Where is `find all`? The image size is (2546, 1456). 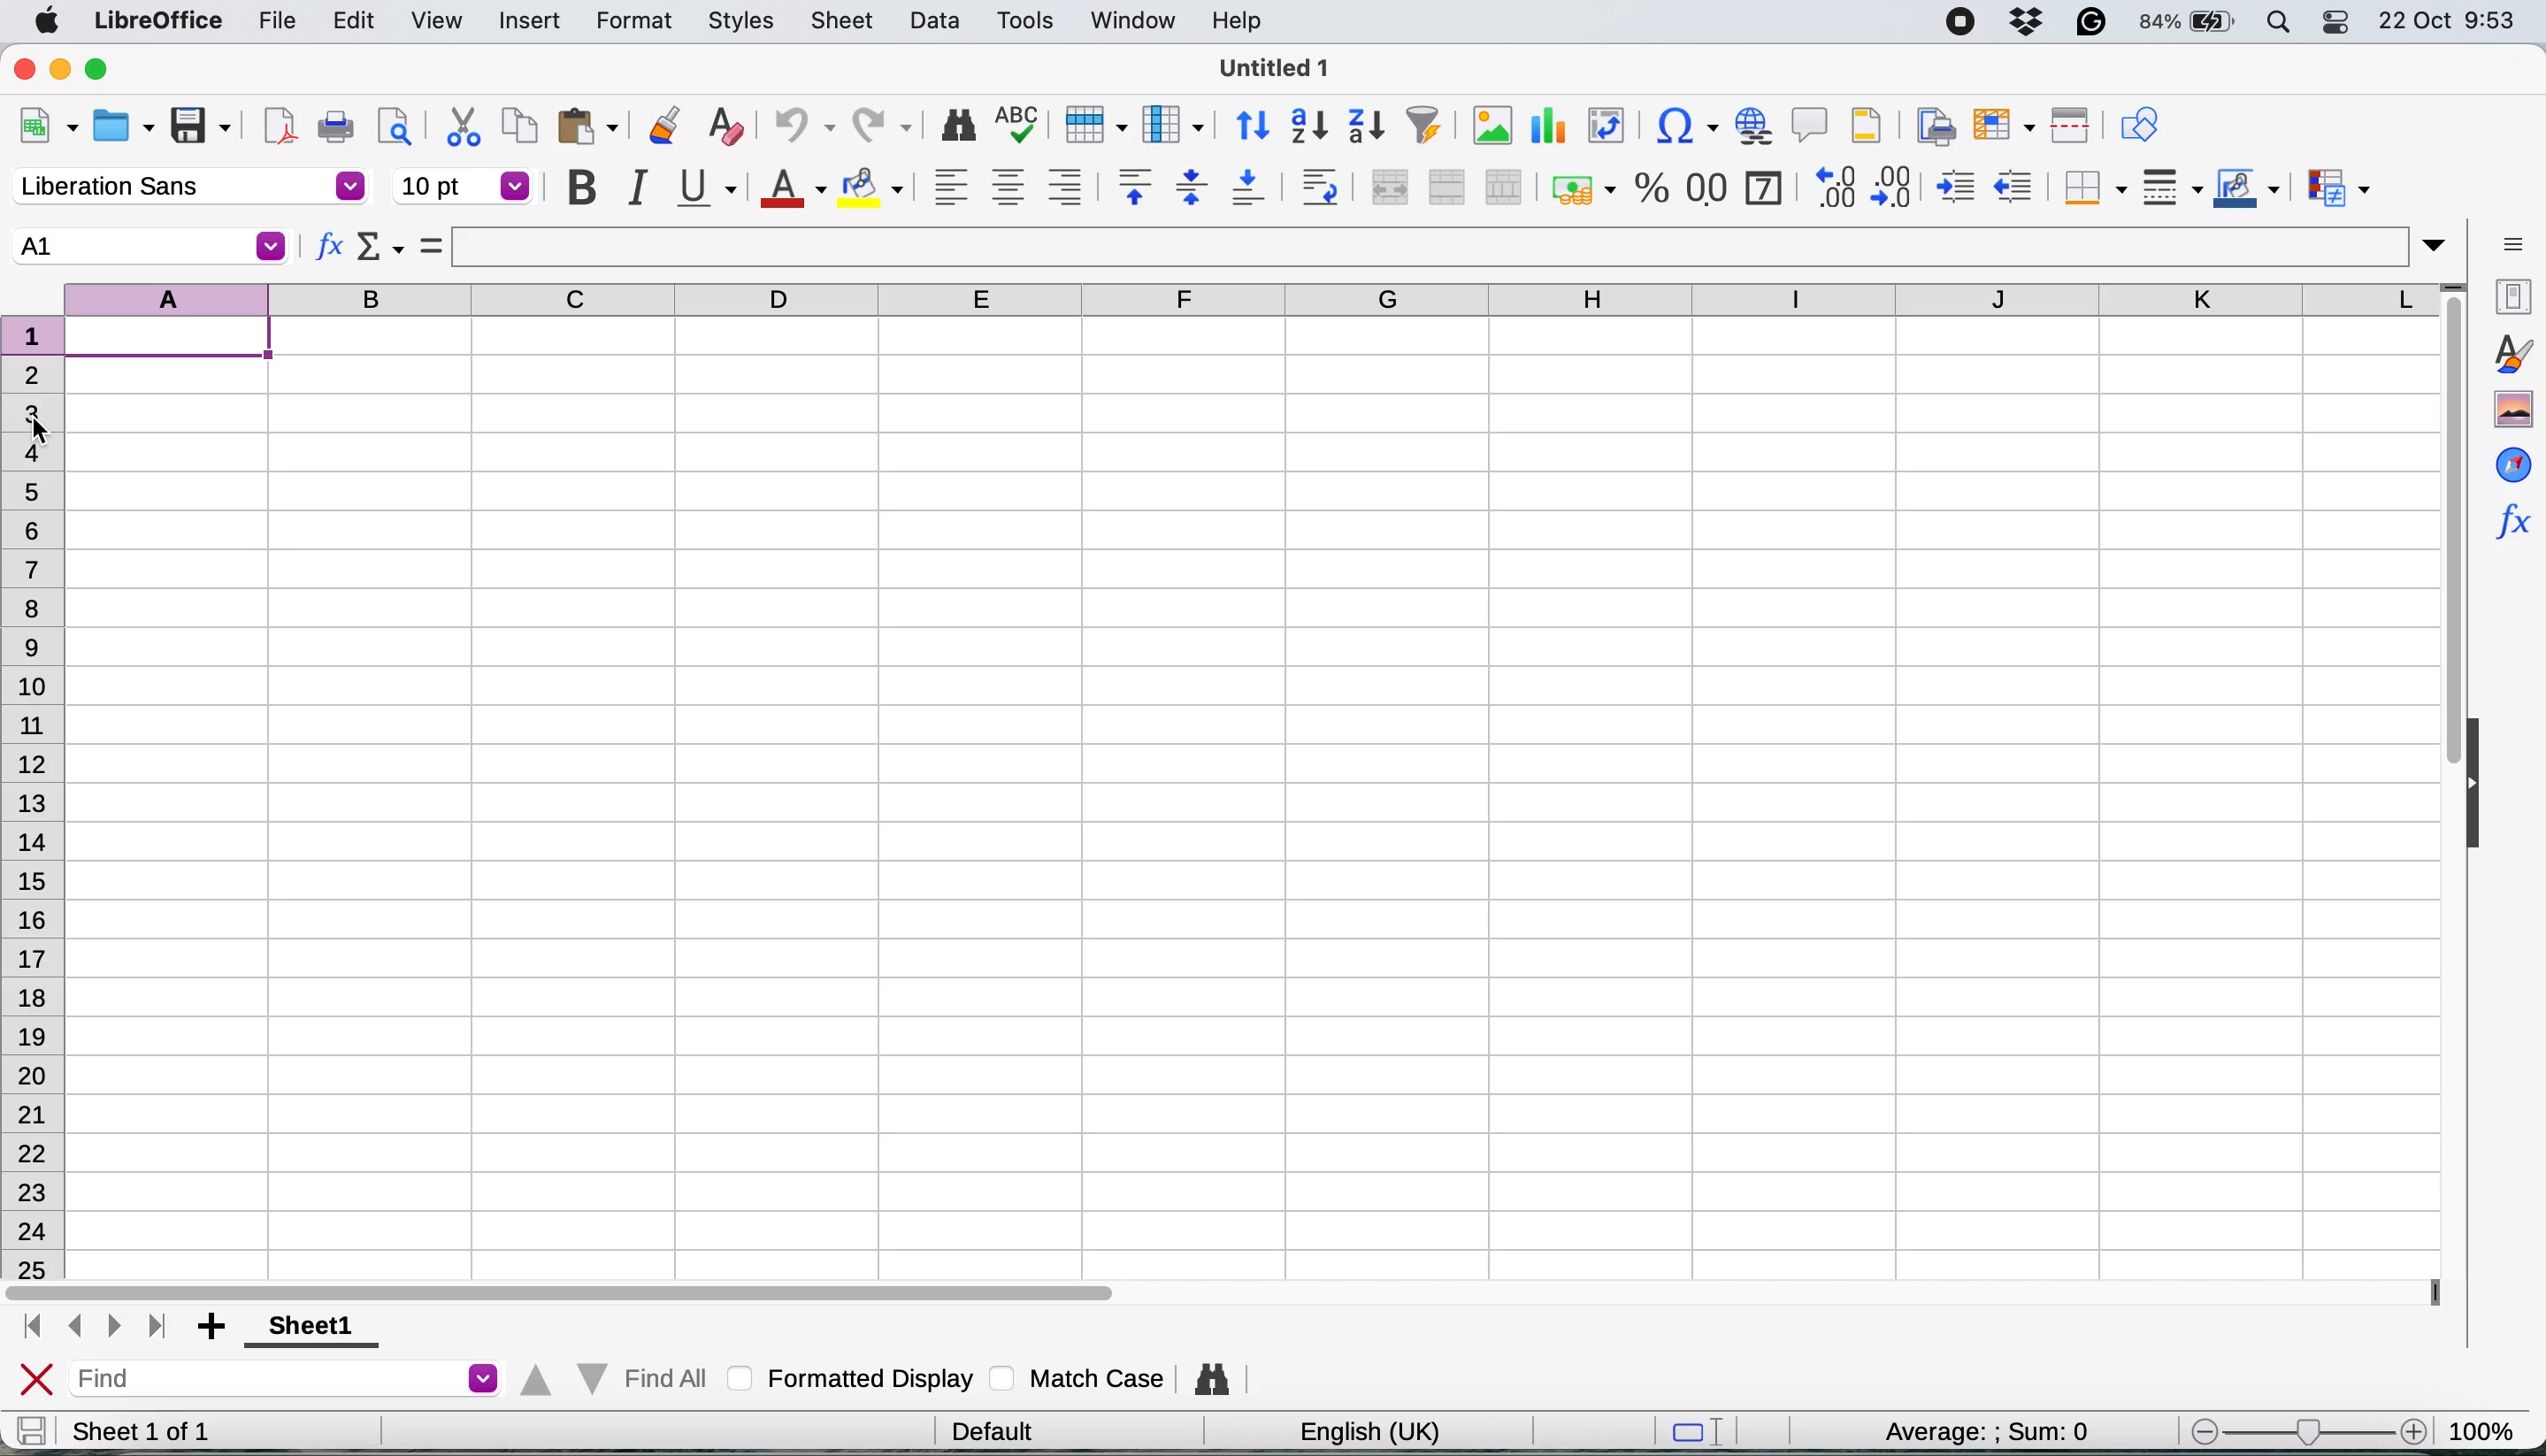 find all is located at coordinates (610, 1374).